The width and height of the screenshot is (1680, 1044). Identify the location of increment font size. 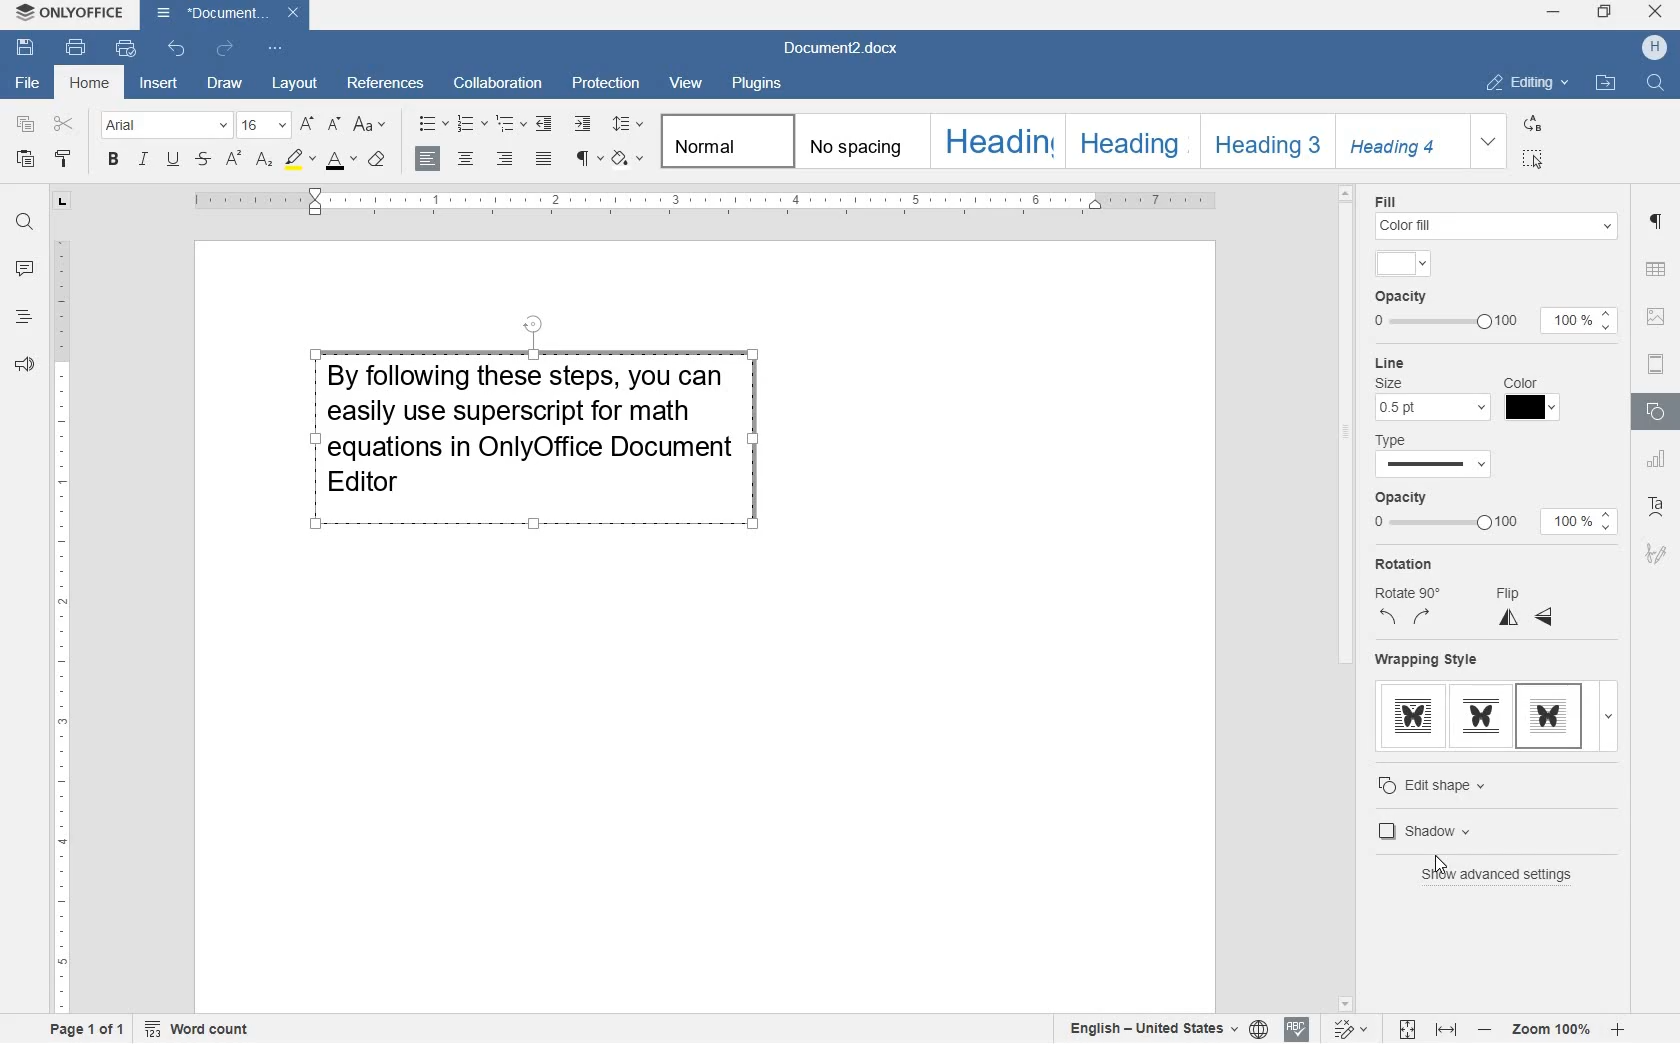
(305, 125).